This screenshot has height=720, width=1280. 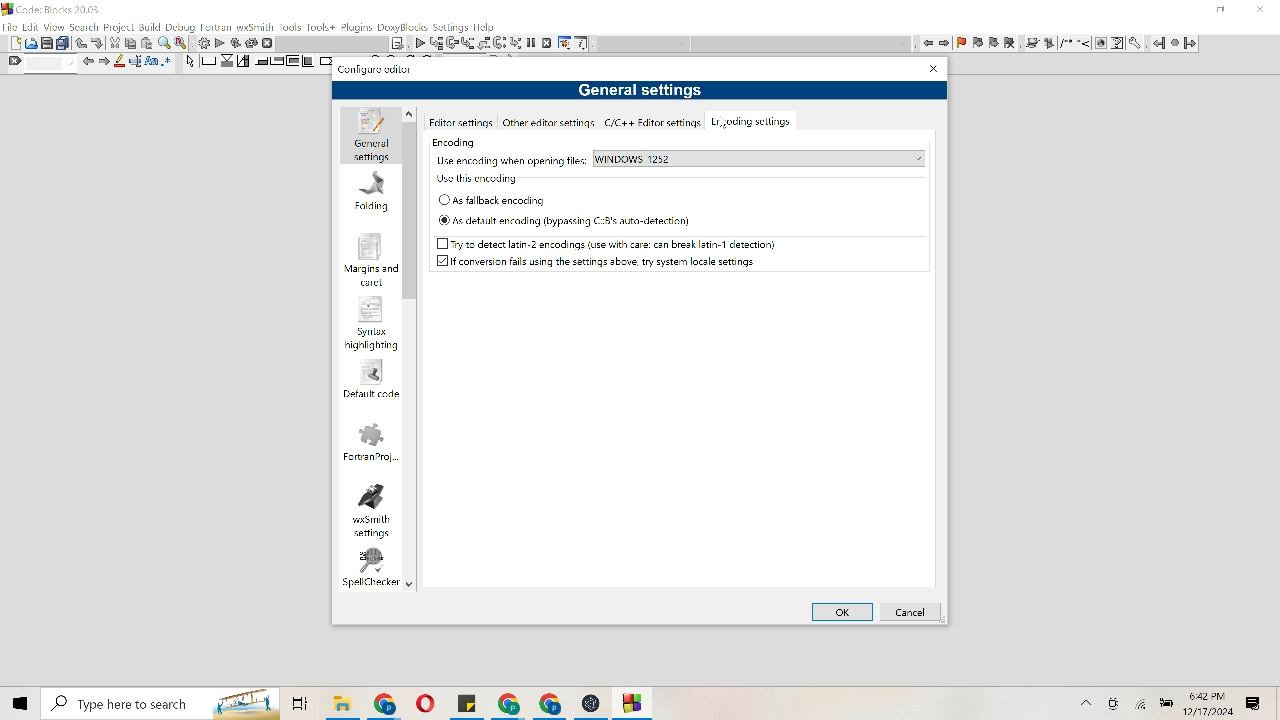 I want to click on View, so click(x=54, y=27).